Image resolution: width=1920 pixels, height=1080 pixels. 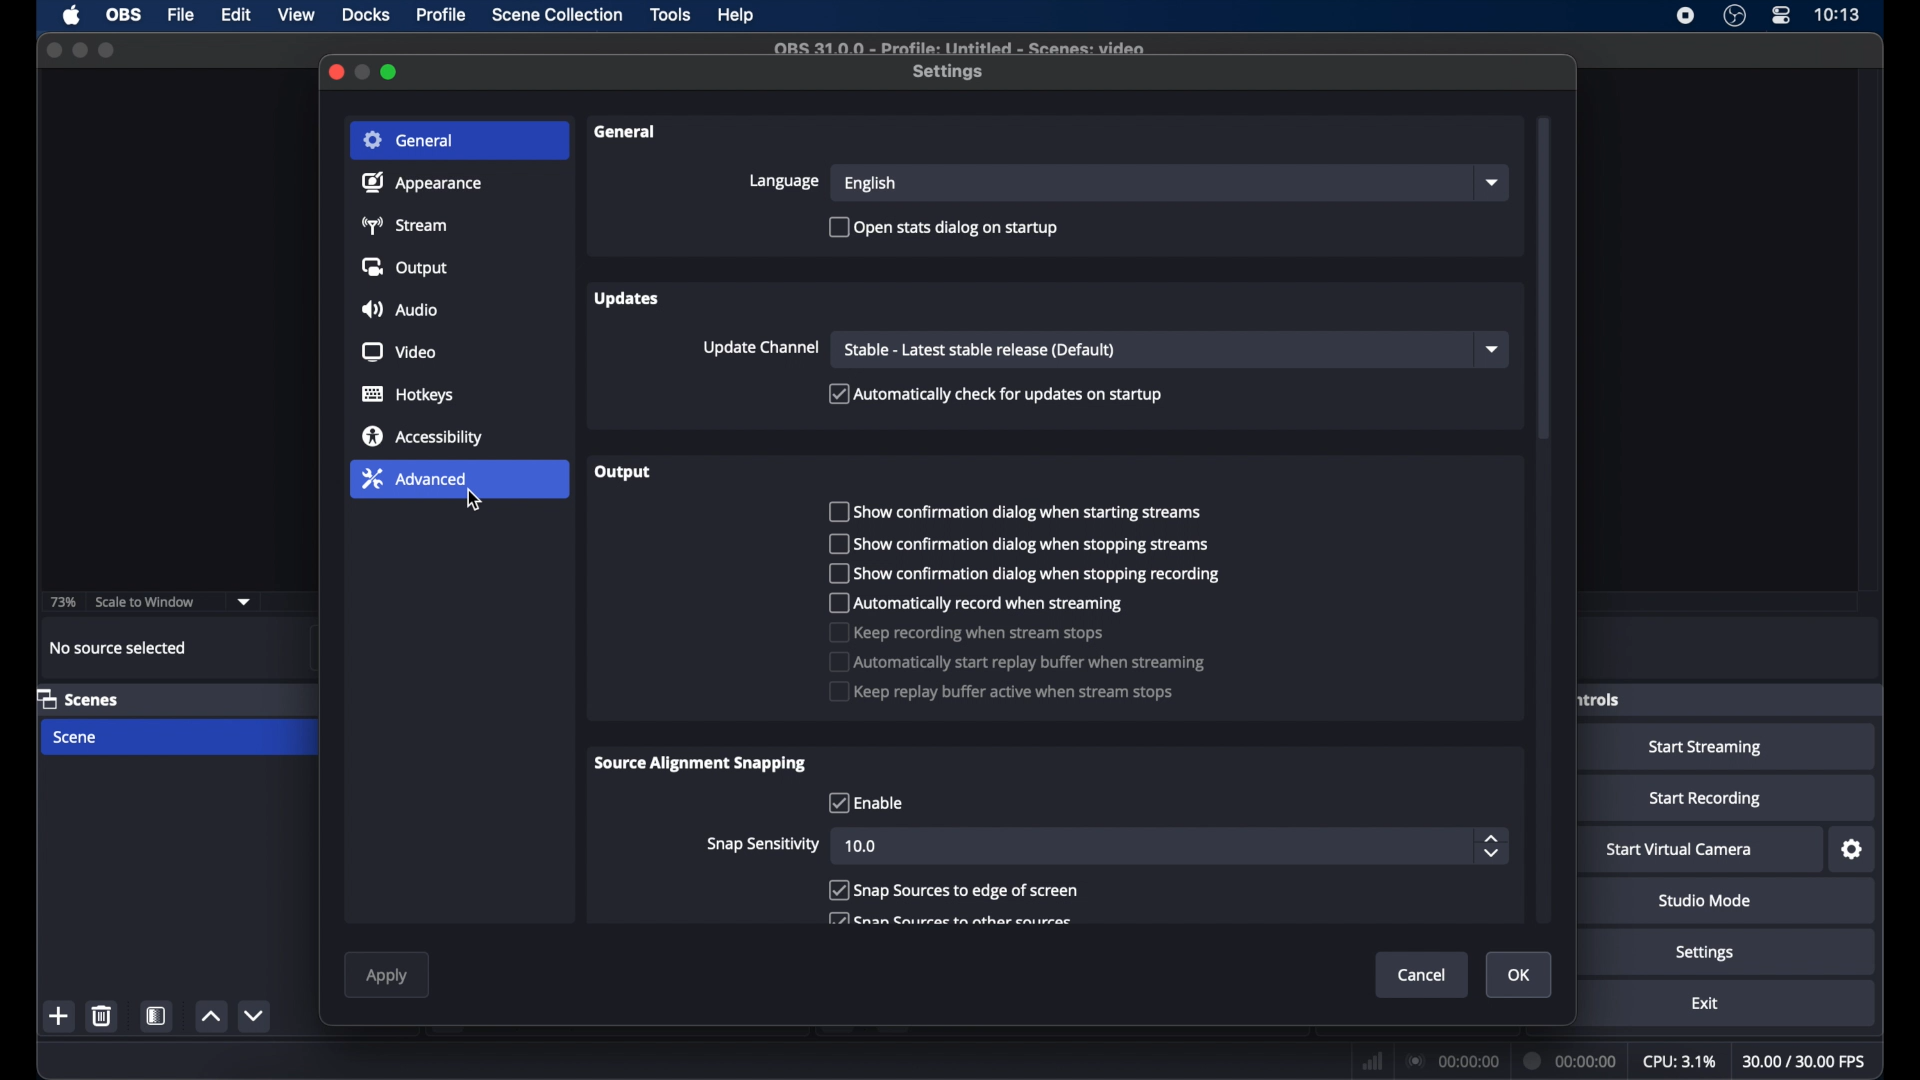 What do you see at coordinates (737, 16) in the screenshot?
I see `help` at bounding box center [737, 16].